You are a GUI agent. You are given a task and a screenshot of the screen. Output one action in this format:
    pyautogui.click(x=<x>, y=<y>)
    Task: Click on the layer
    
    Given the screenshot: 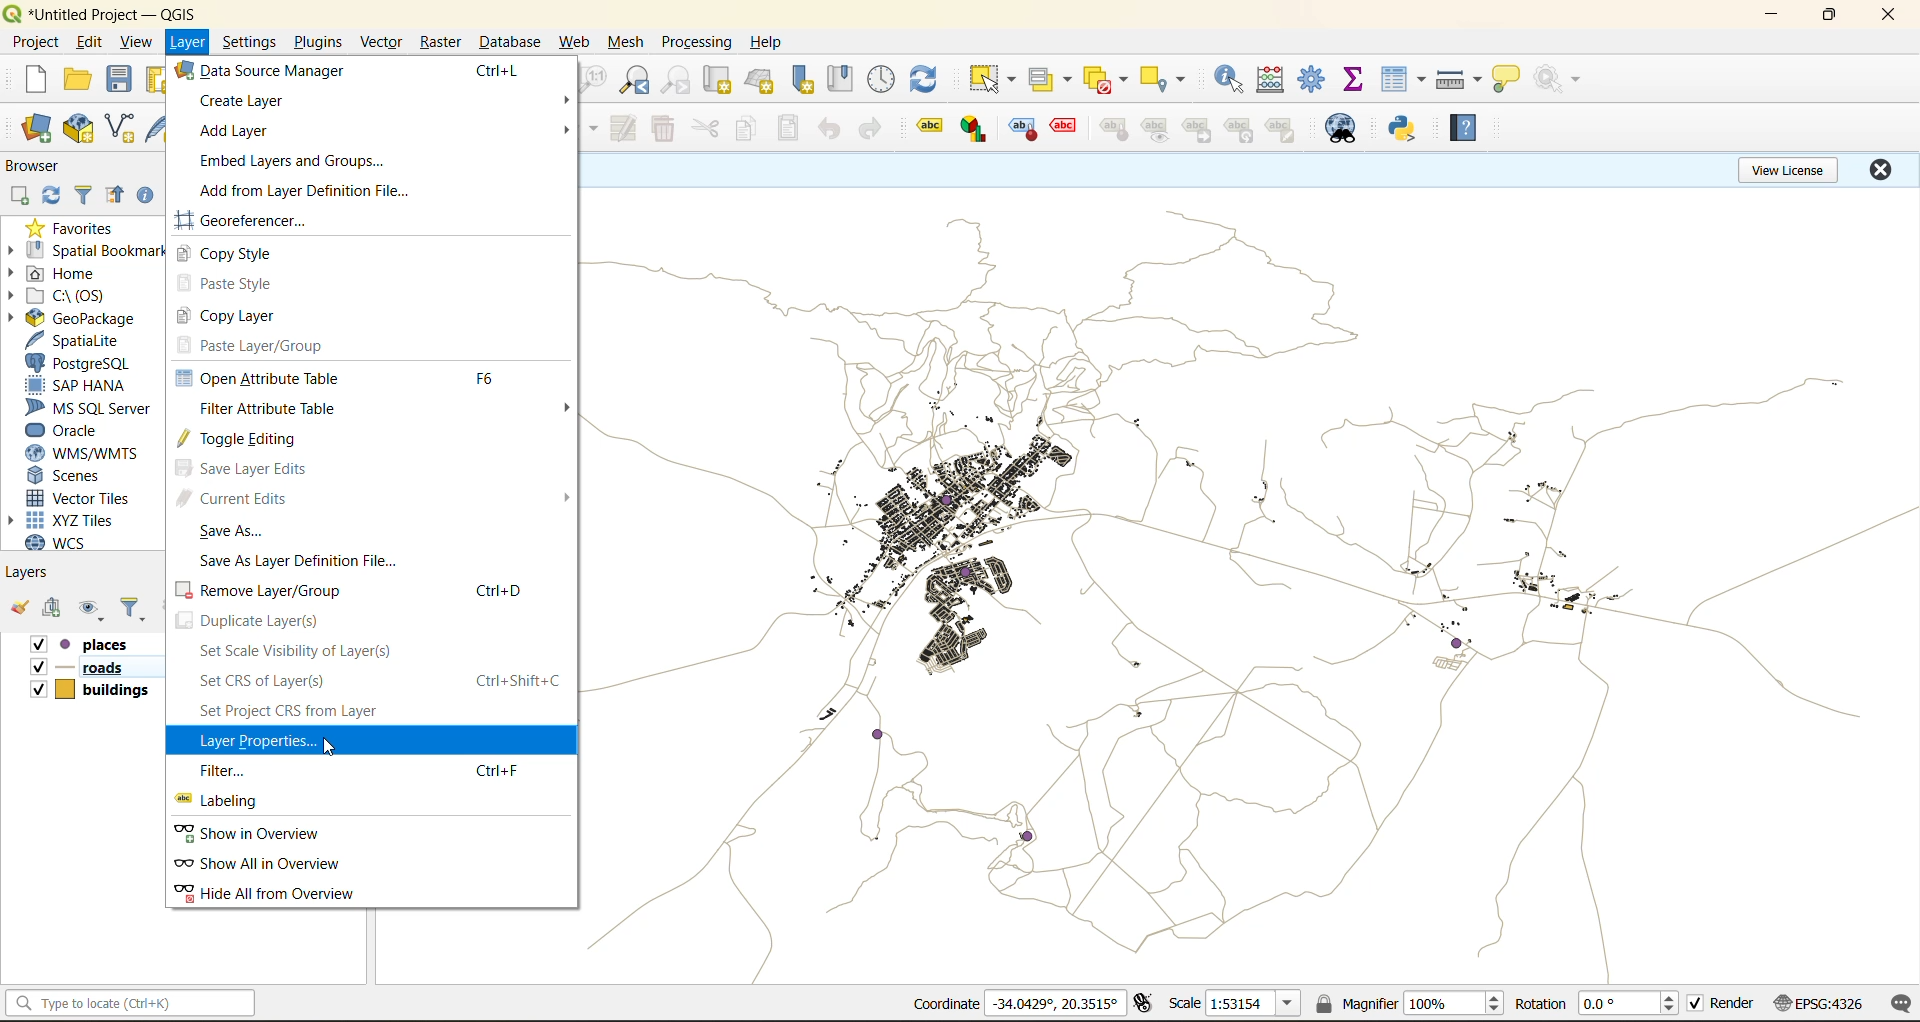 What is the action you would take?
    pyautogui.click(x=189, y=44)
    